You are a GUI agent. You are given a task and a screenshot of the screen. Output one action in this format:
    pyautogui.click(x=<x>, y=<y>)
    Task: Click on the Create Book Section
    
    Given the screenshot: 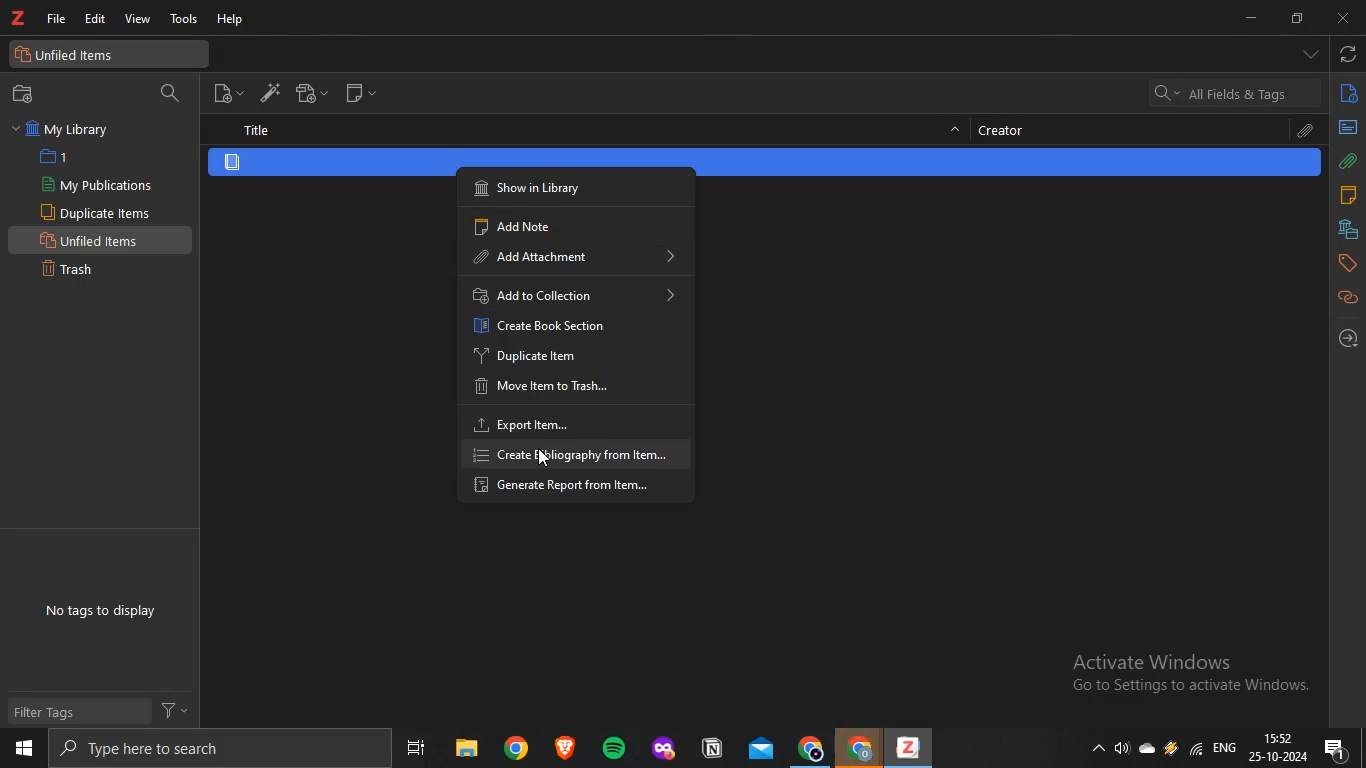 What is the action you would take?
    pyautogui.click(x=542, y=326)
    